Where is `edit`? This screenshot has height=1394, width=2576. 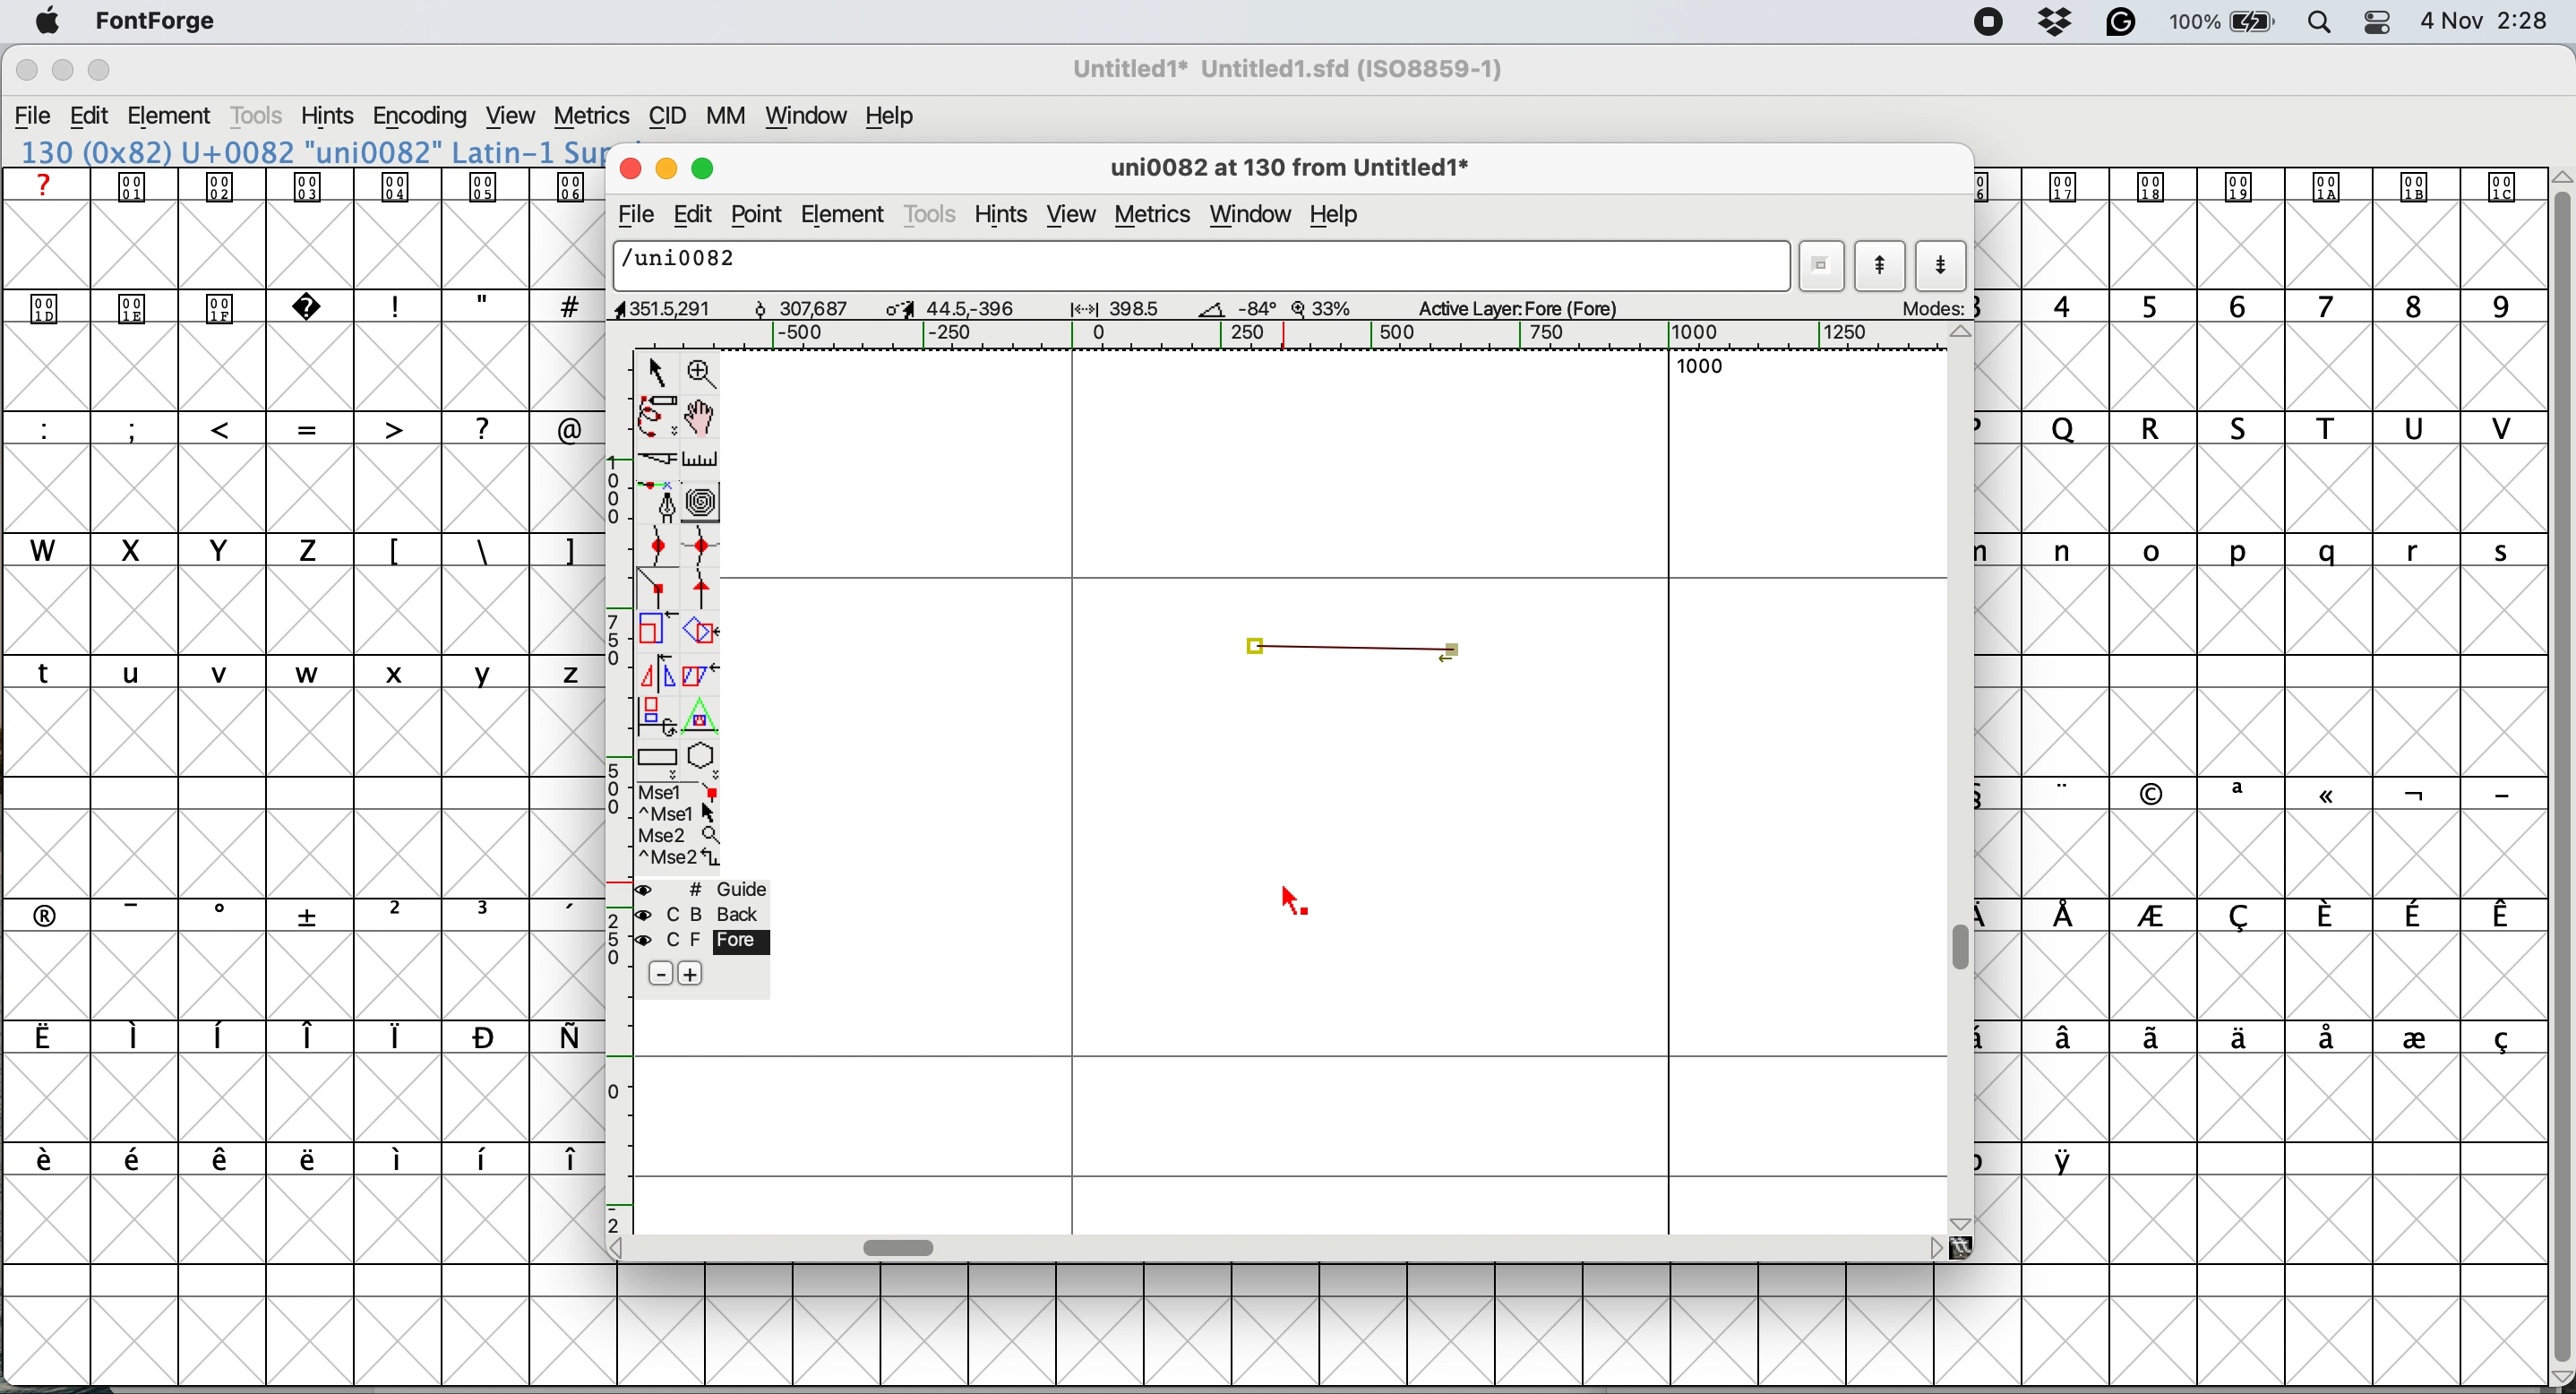 edit is located at coordinates (90, 116).